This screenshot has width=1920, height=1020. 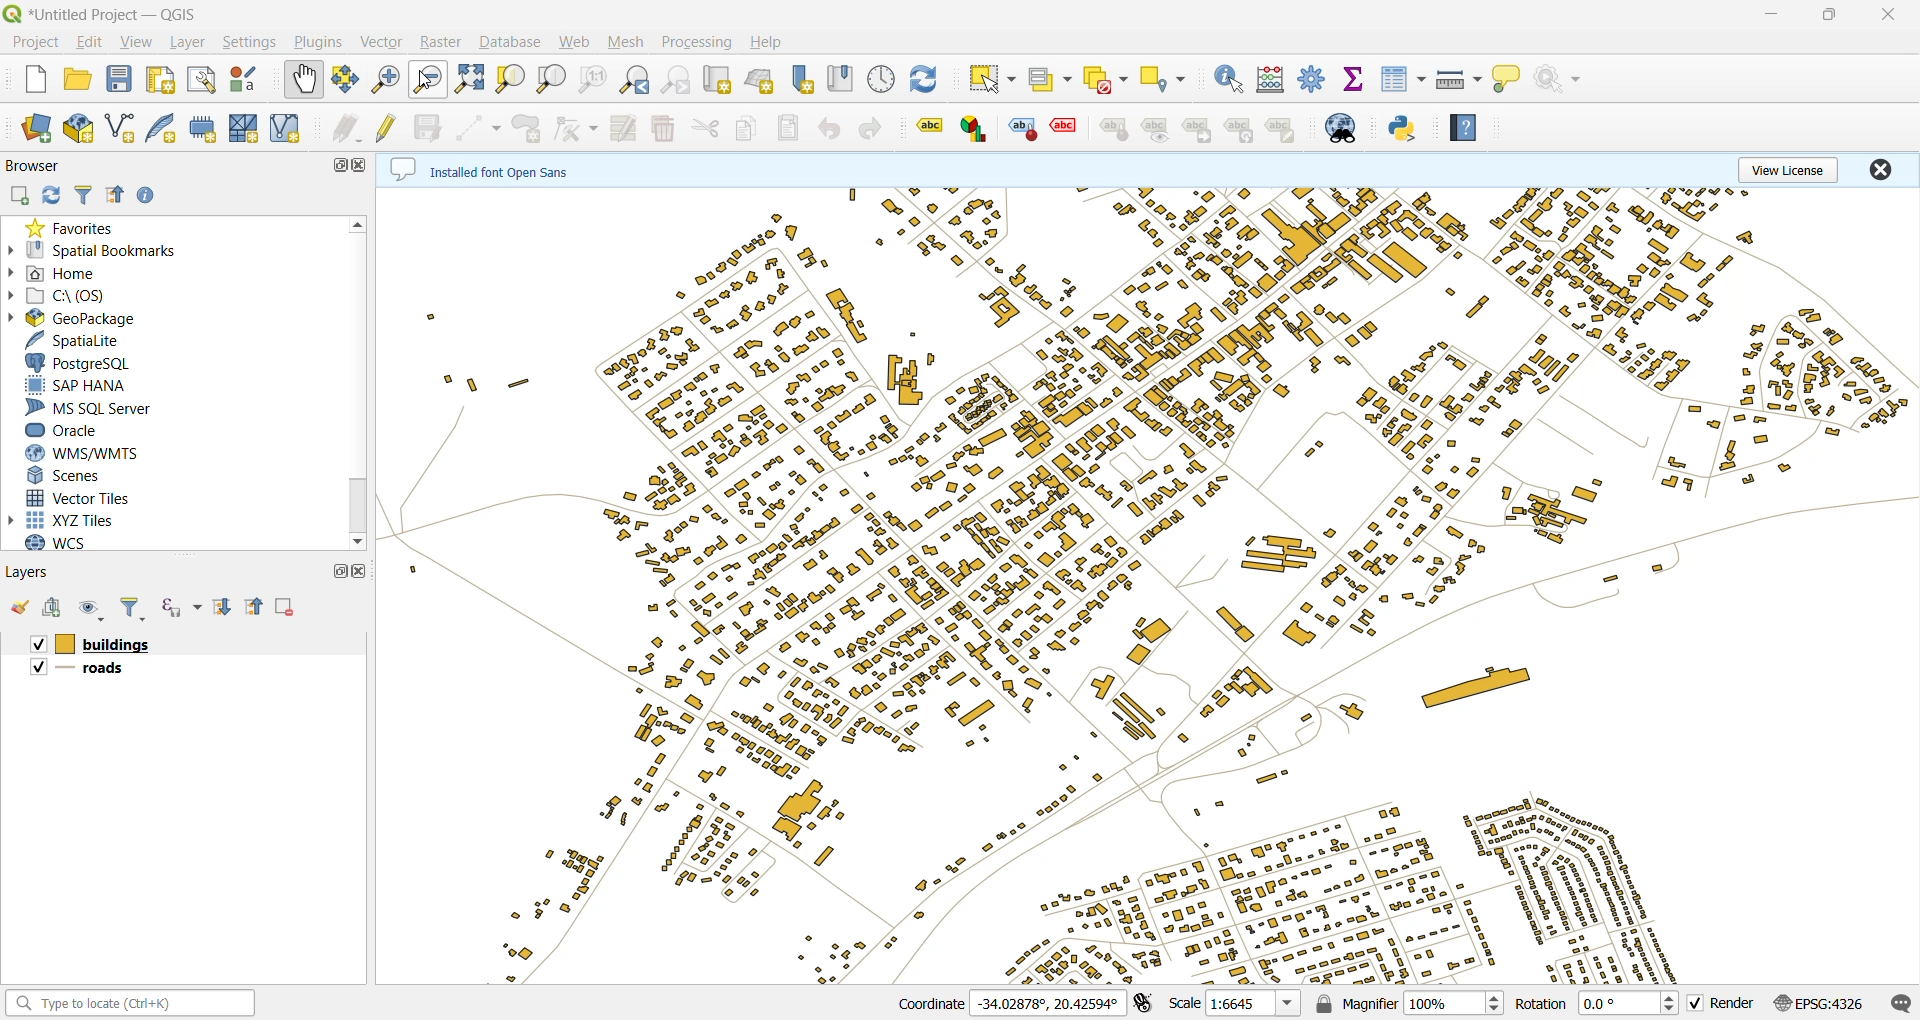 What do you see at coordinates (1404, 80) in the screenshot?
I see `attributes table` at bounding box center [1404, 80].